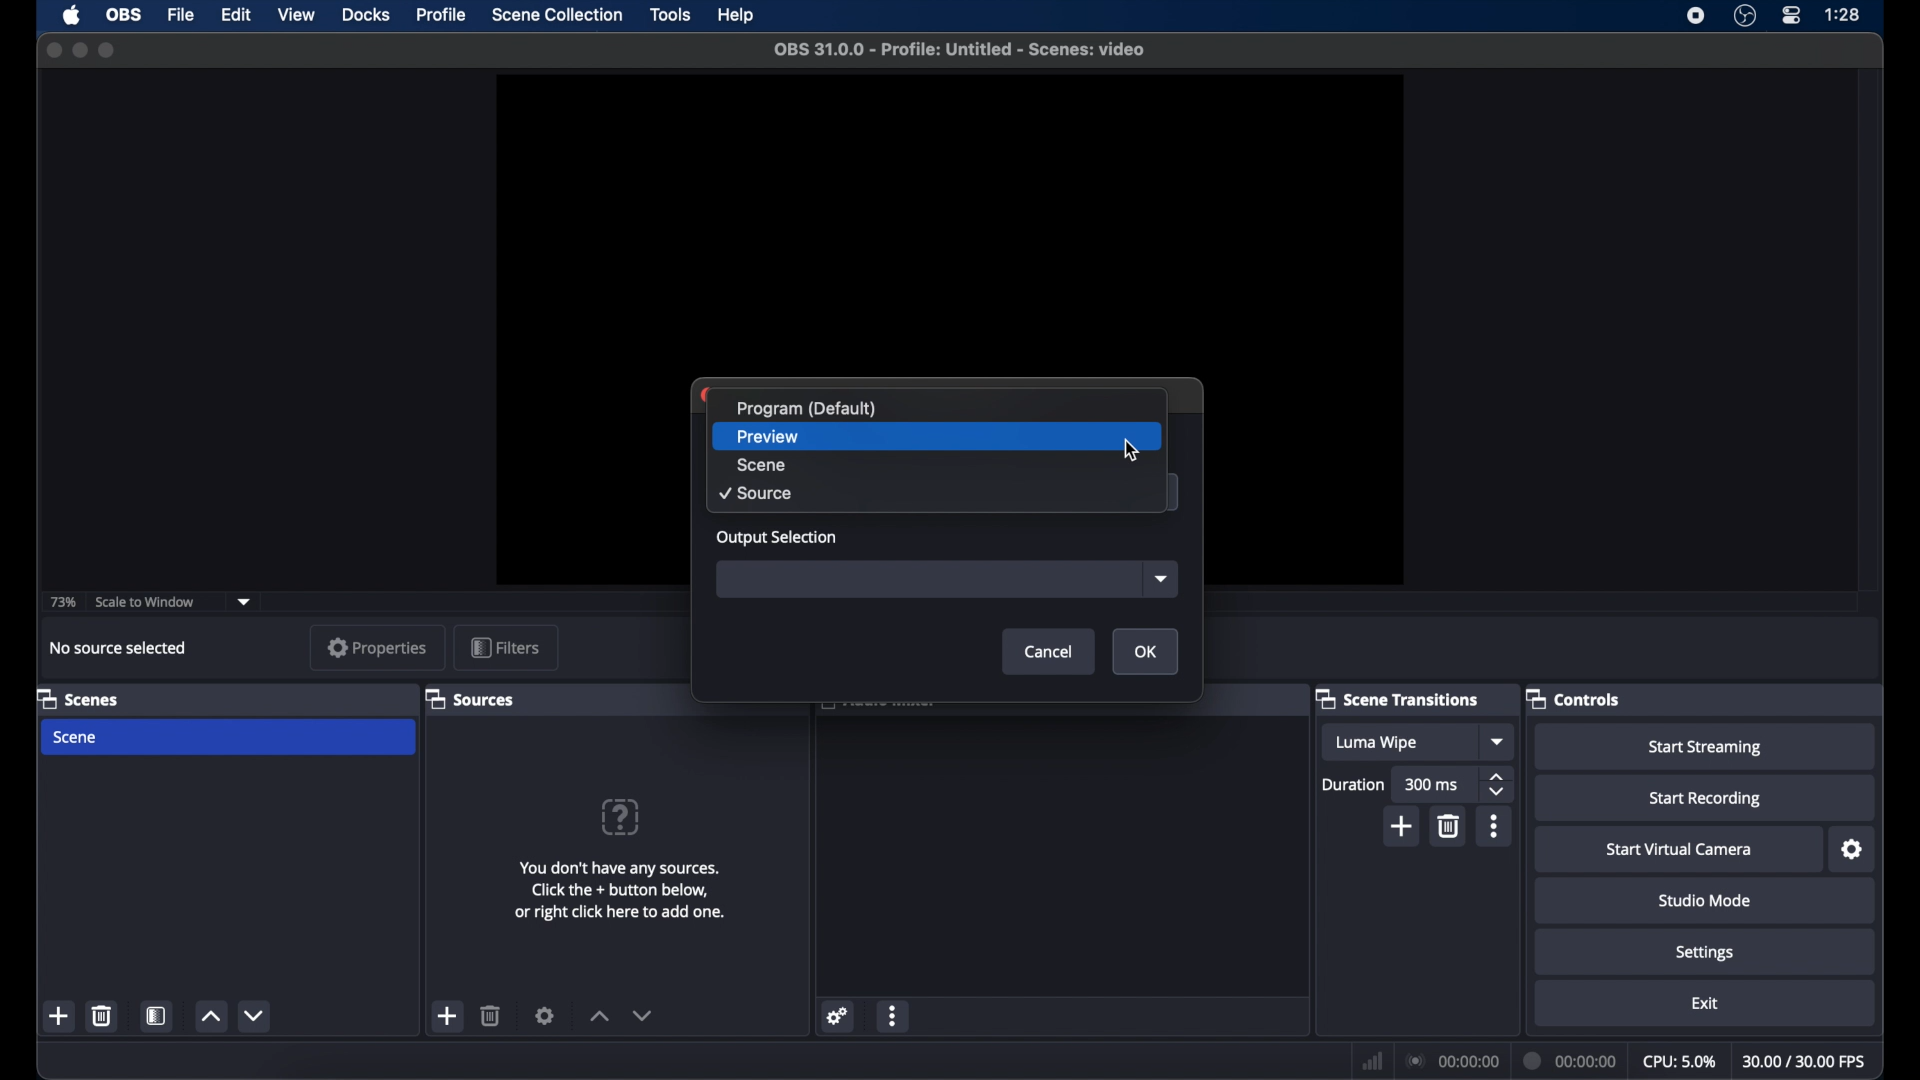  Describe the element at coordinates (60, 1017) in the screenshot. I see `add` at that location.